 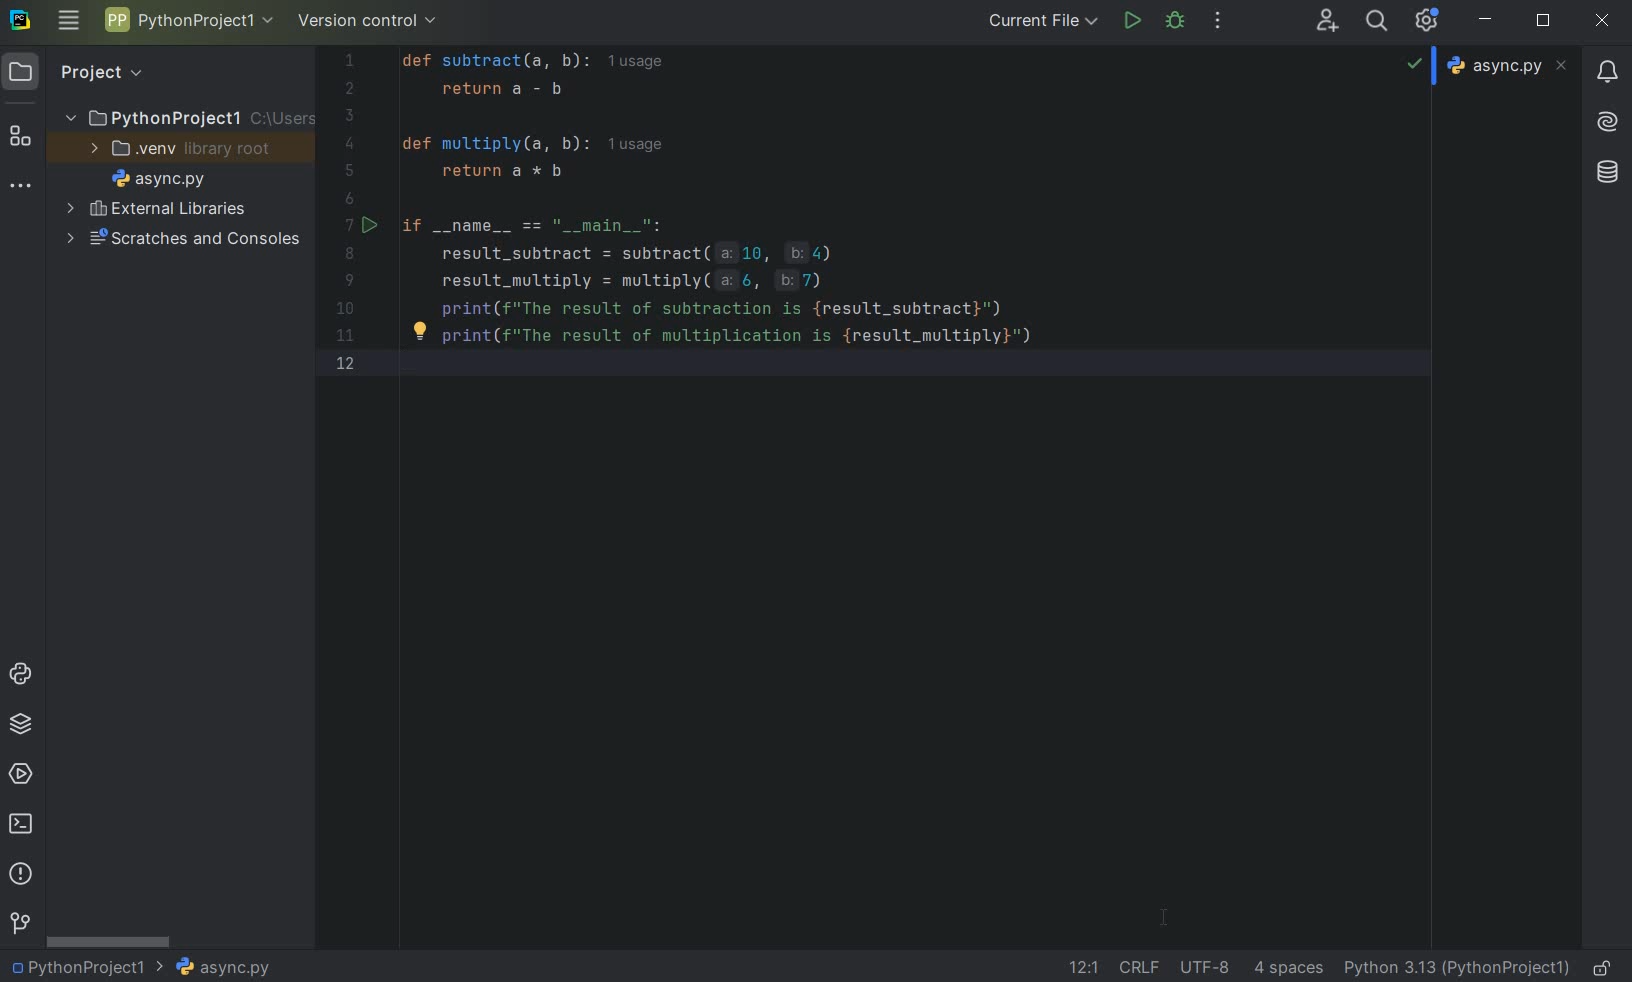 I want to click on main menu, so click(x=70, y=21).